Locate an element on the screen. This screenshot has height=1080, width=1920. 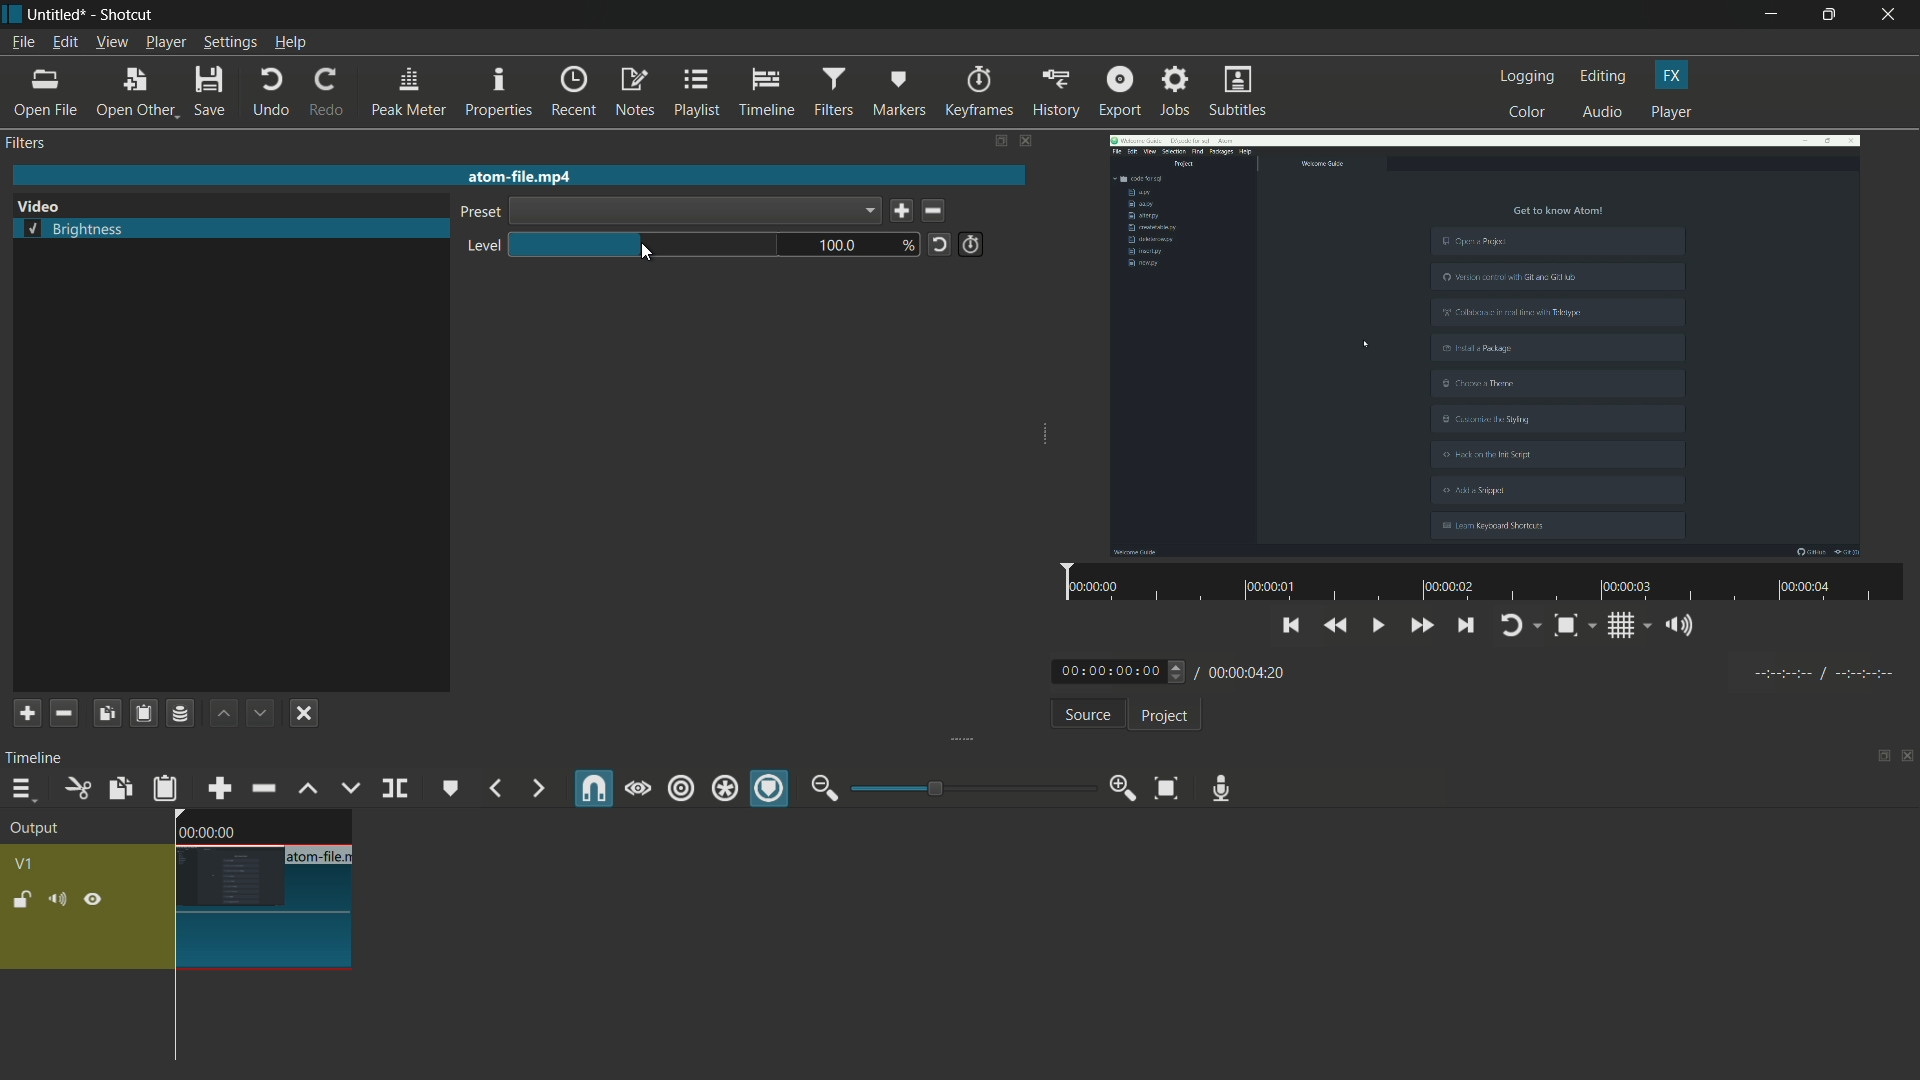
cut is located at coordinates (76, 788).